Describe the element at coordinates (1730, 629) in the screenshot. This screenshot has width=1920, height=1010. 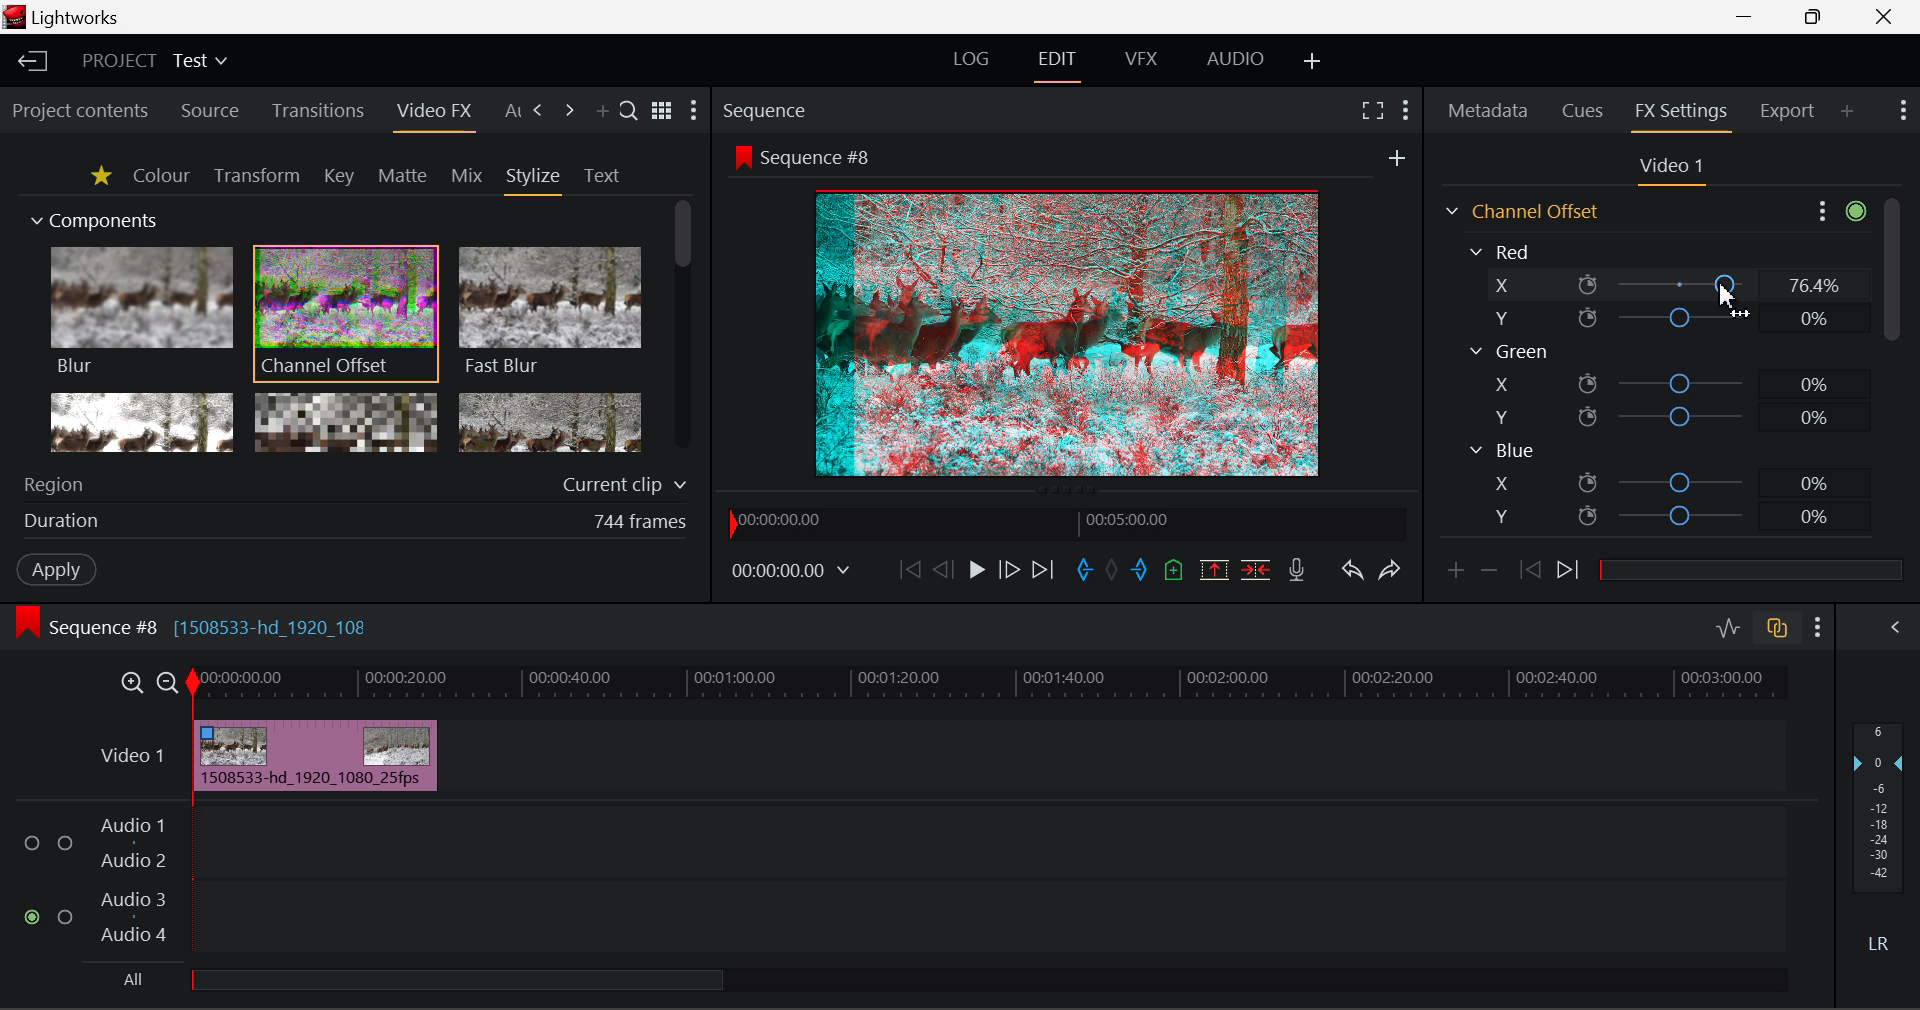
I see `Toggle Audio Levels Editing` at that location.